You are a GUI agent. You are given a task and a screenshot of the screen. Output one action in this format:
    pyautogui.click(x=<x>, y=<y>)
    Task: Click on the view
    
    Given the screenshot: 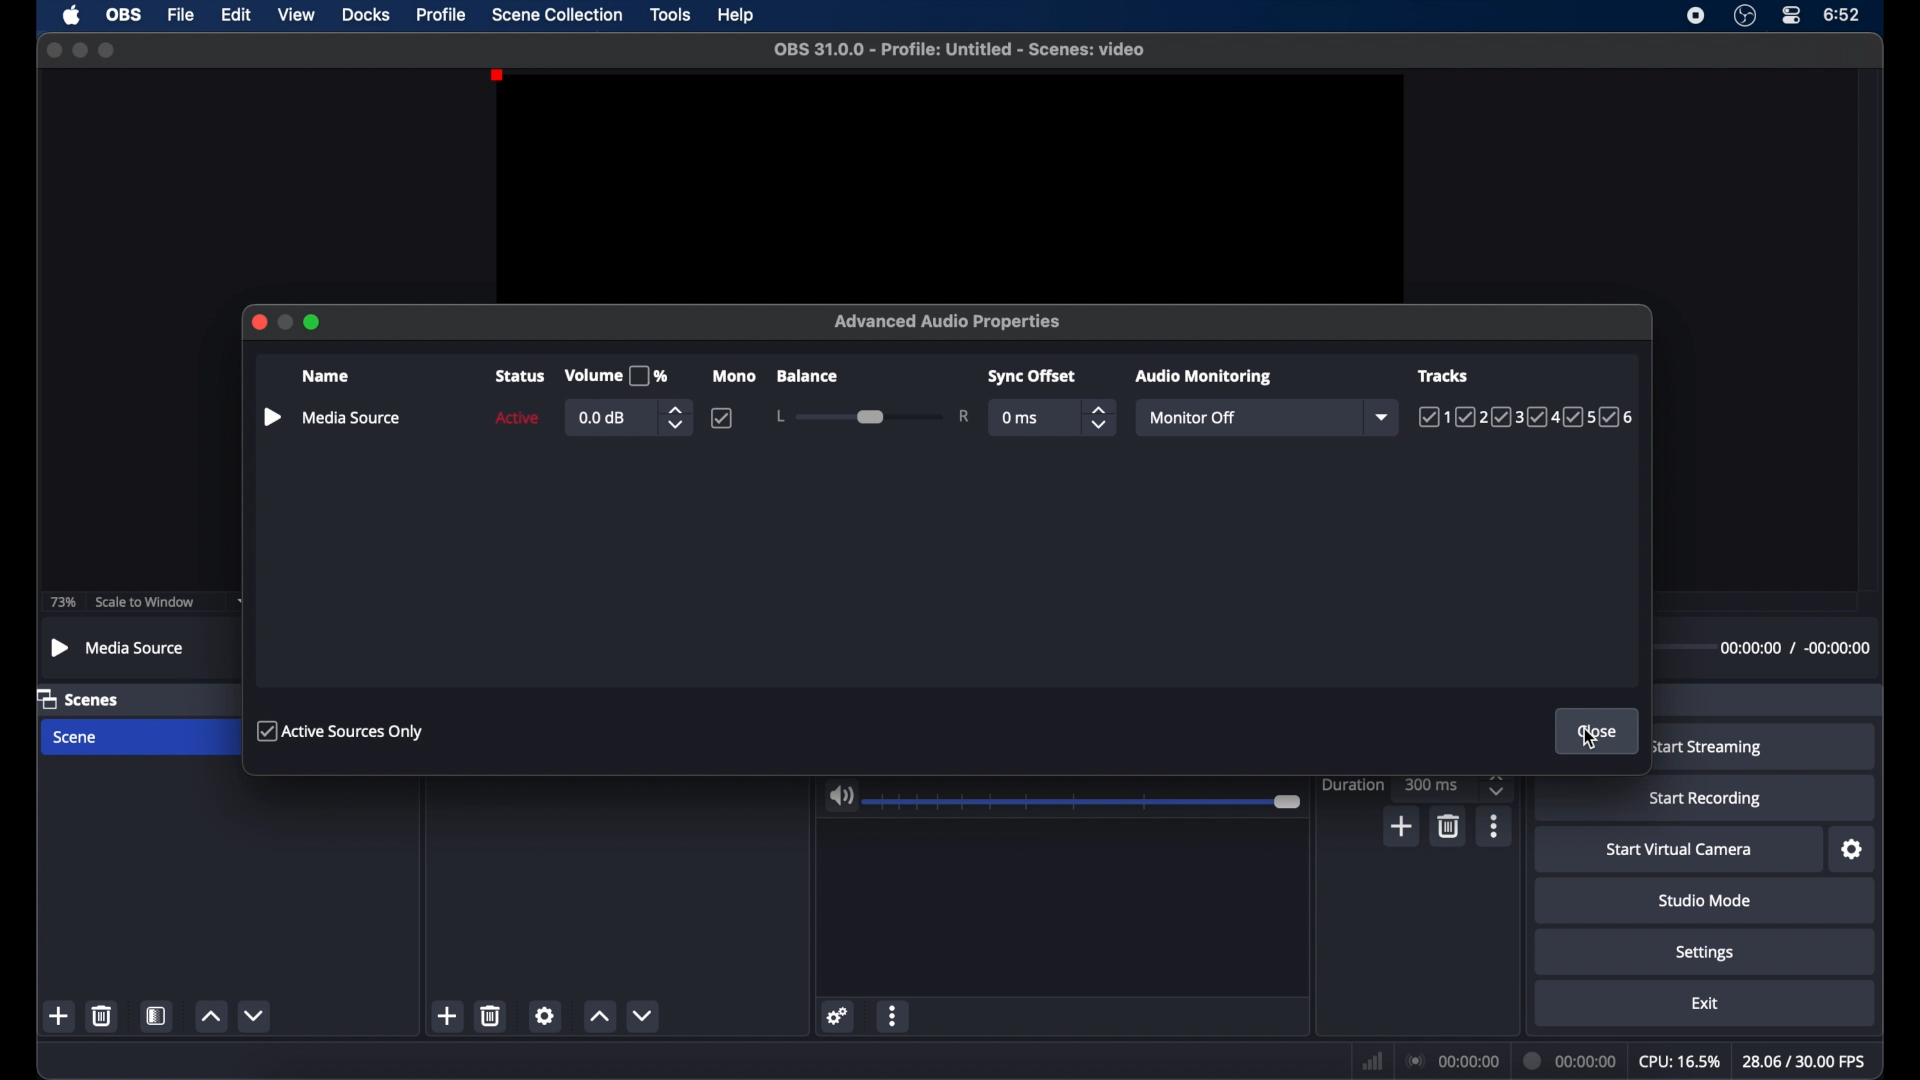 What is the action you would take?
    pyautogui.click(x=296, y=13)
    